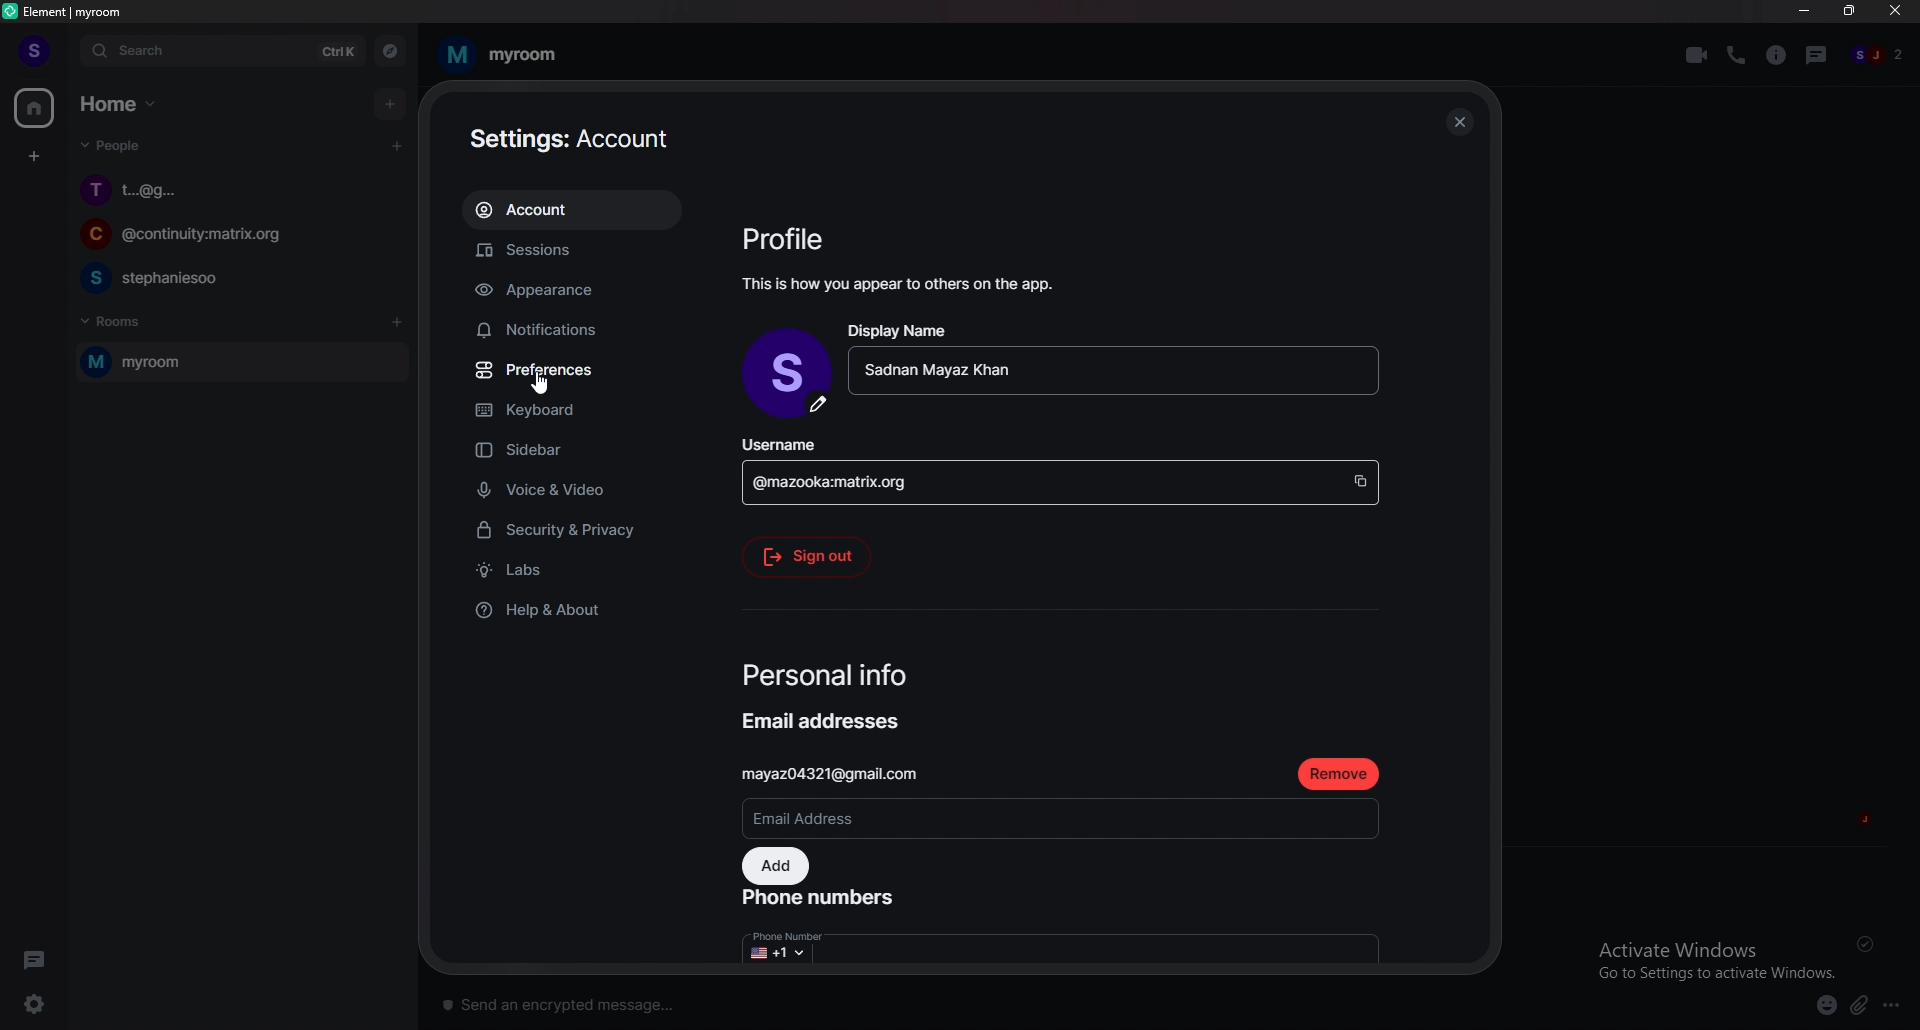 The height and width of the screenshot is (1030, 1920). Describe the element at coordinates (777, 867) in the screenshot. I see `add` at that location.